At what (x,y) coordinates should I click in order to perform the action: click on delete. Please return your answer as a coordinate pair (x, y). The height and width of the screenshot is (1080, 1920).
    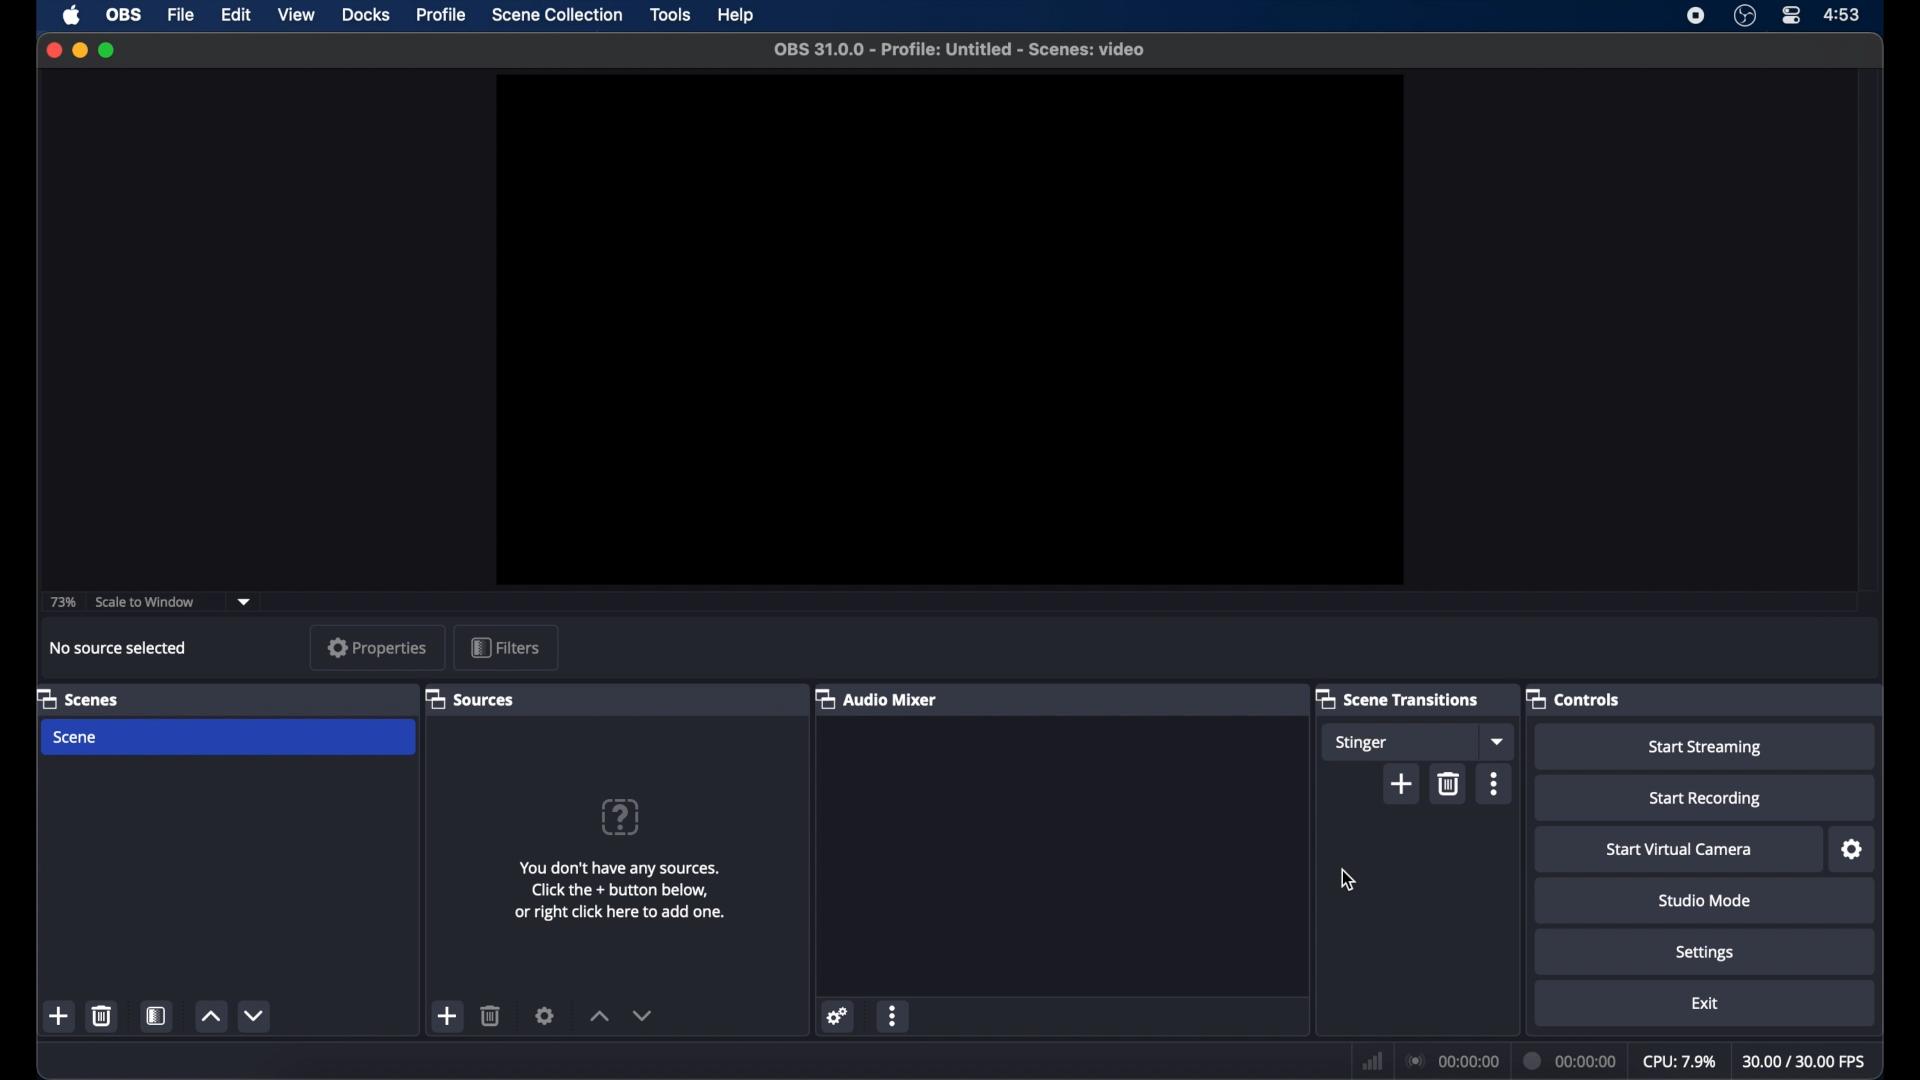
    Looking at the image, I should click on (492, 1015).